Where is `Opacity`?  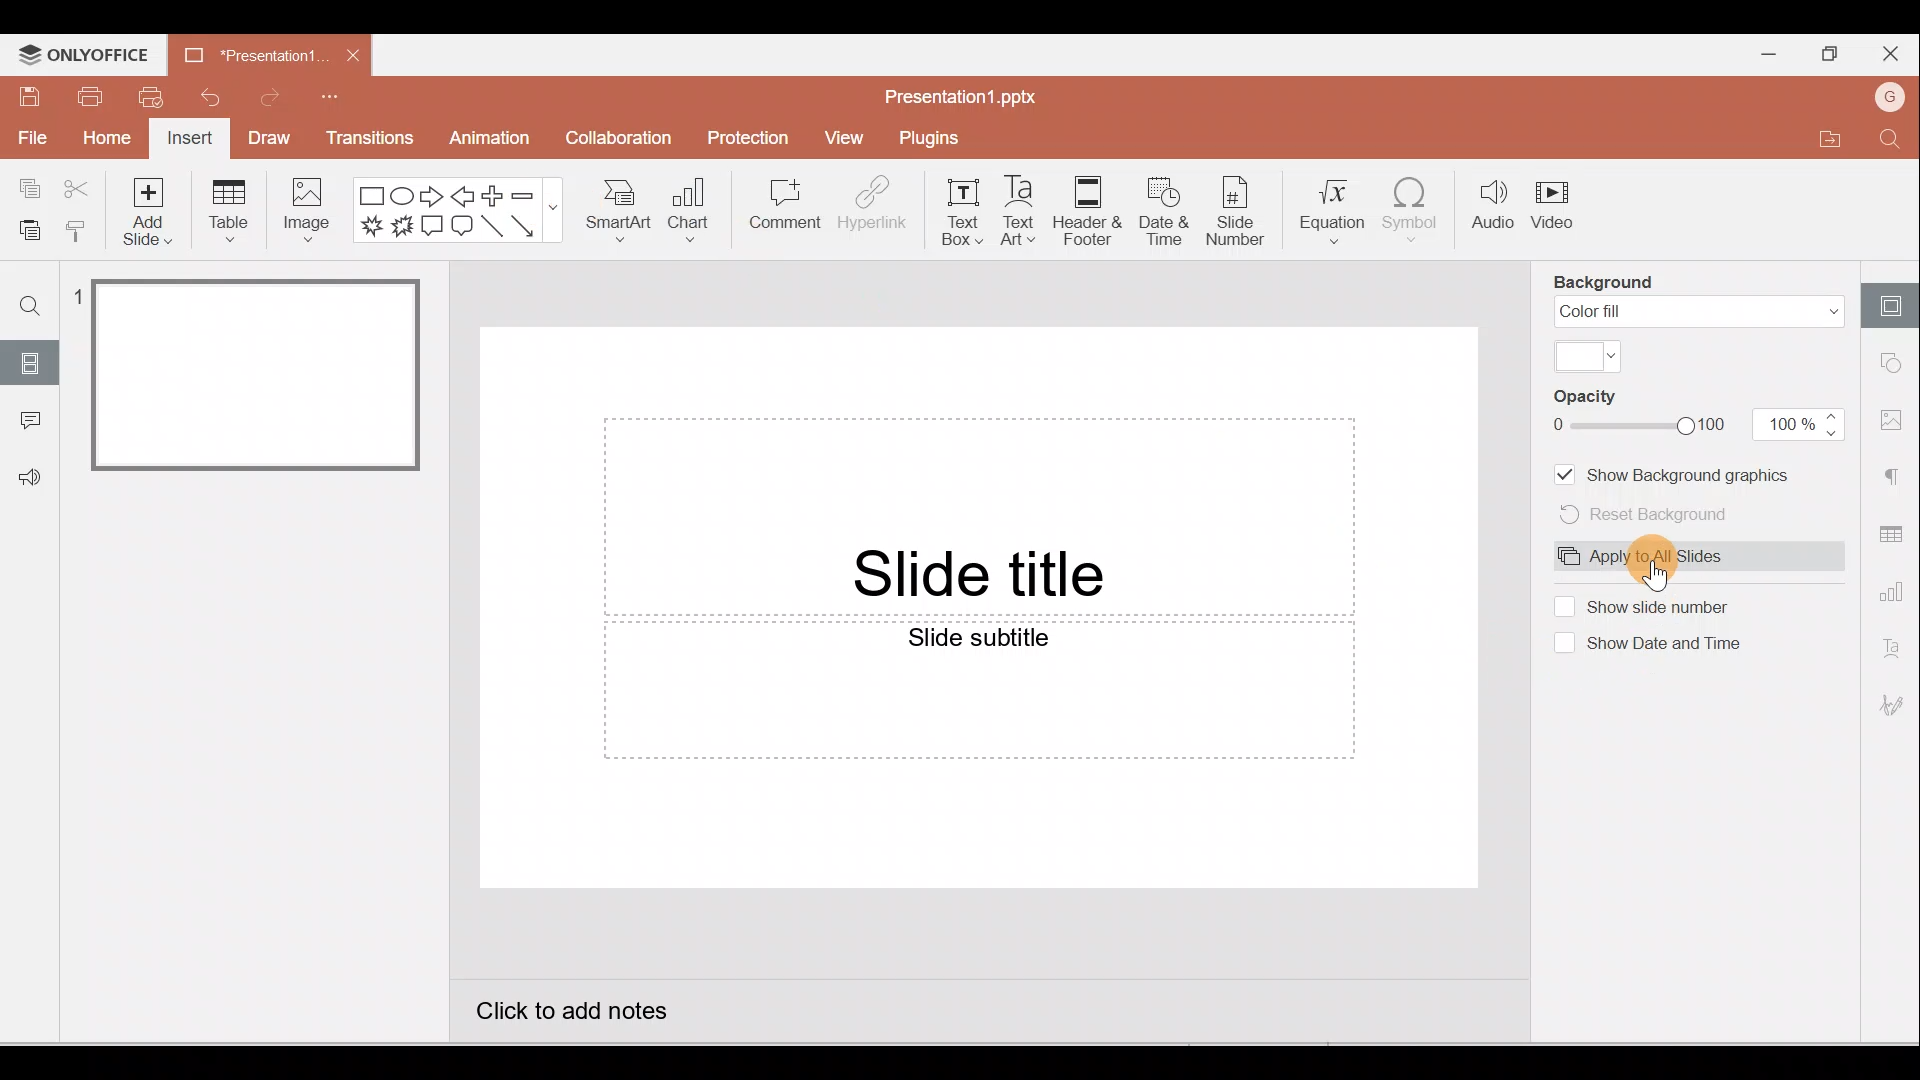 Opacity is located at coordinates (1602, 398).